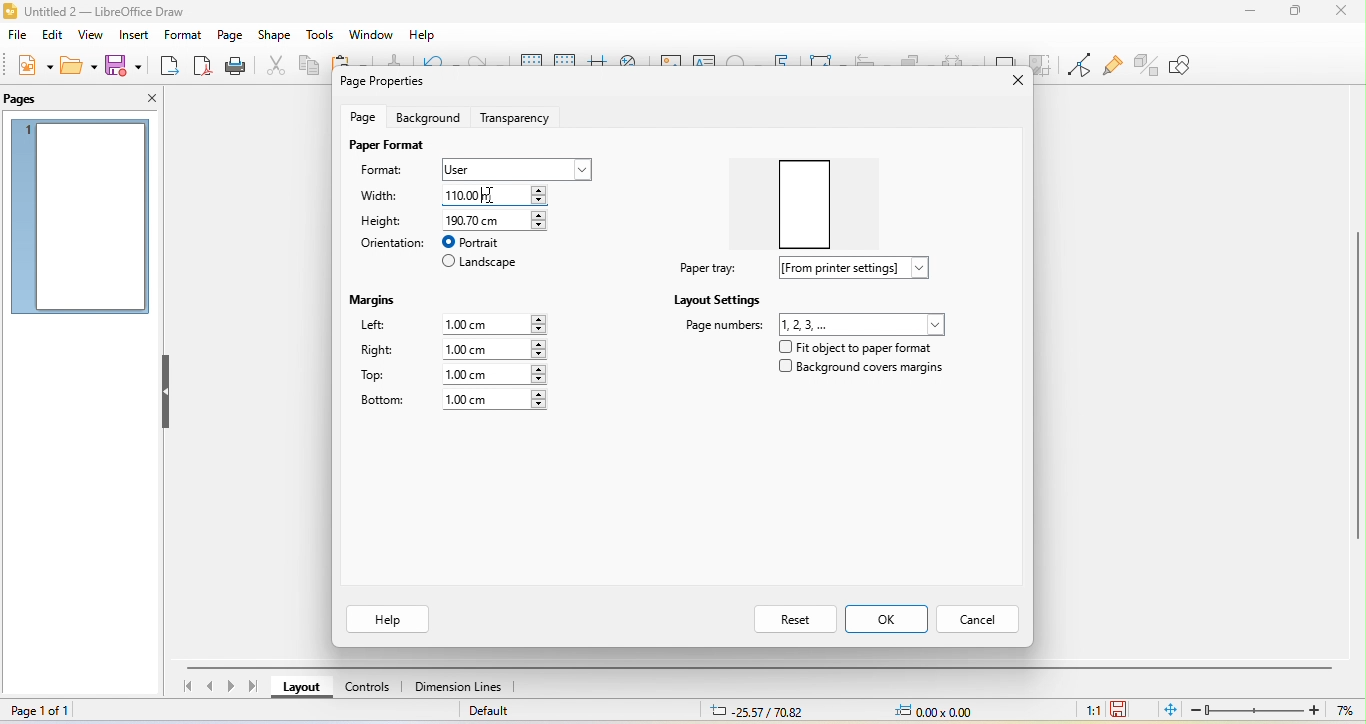 The image size is (1366, 724). I want to click on page properties, so click(388, 83).